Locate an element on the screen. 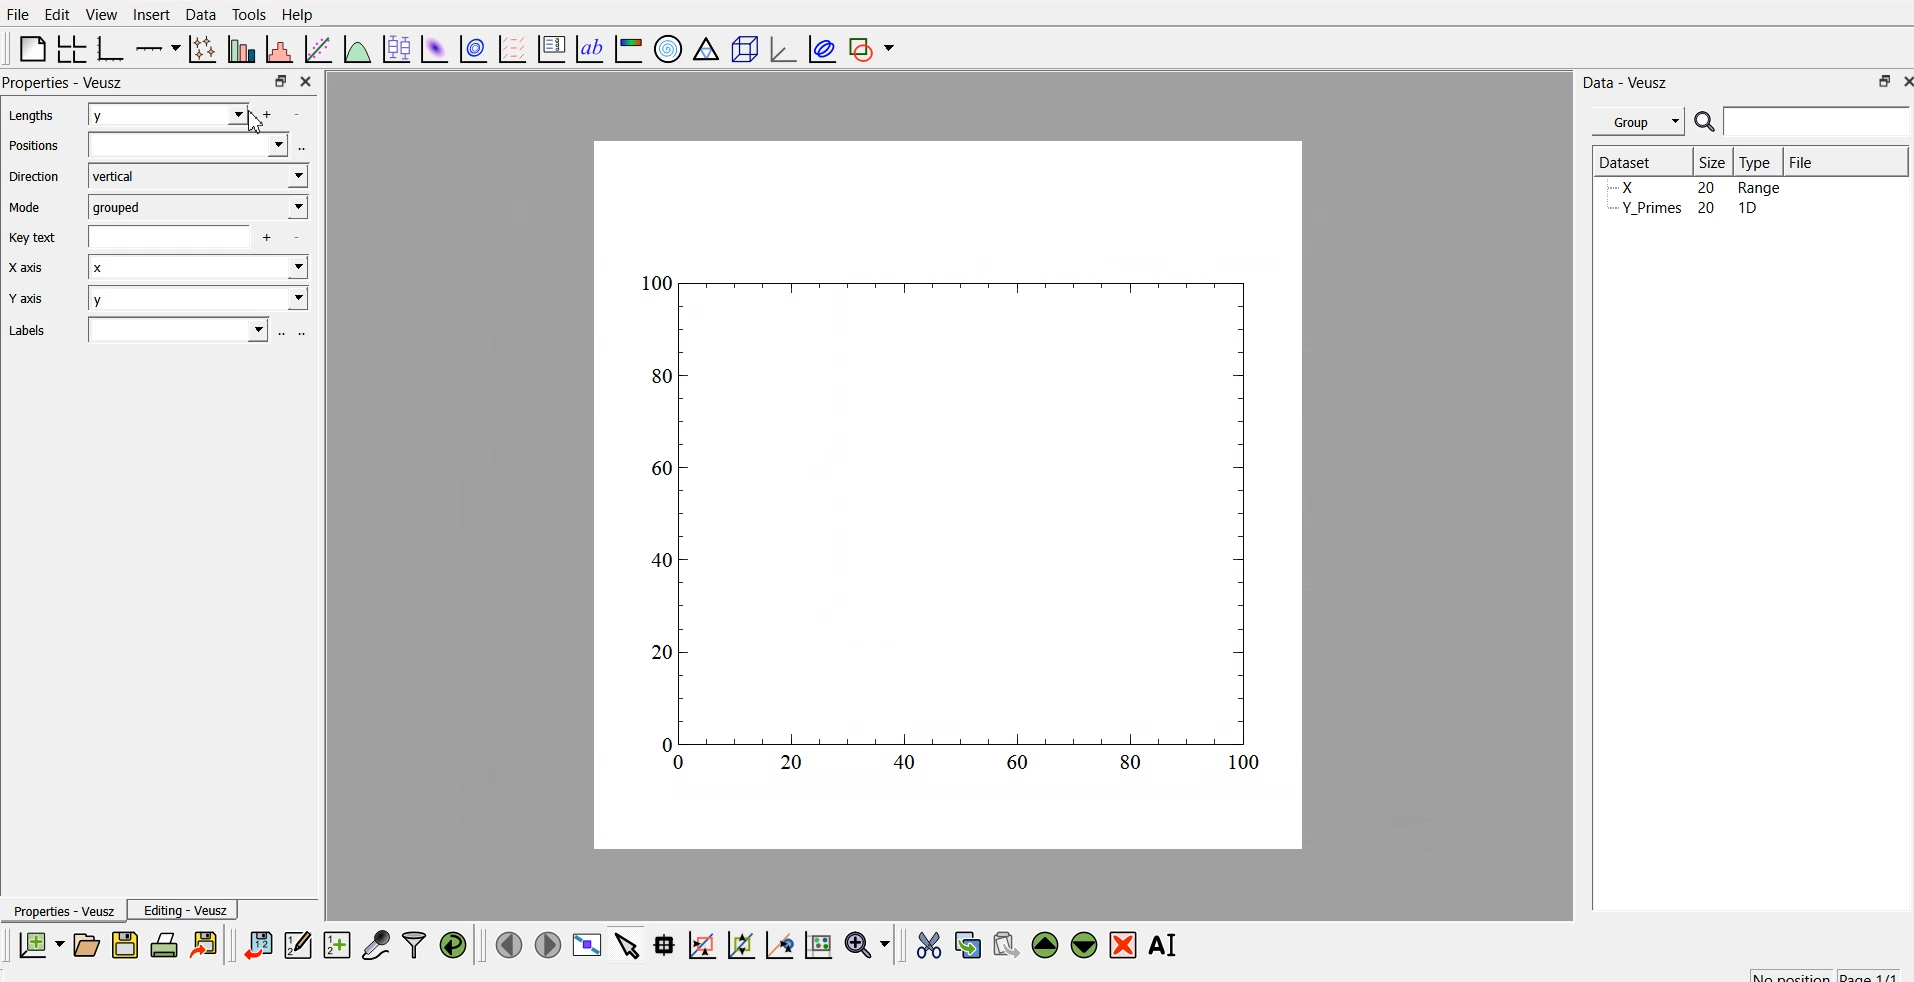 This screenshot has width=1914, height=982. y planes... 20 10 is located at coordinates (1693, 211).